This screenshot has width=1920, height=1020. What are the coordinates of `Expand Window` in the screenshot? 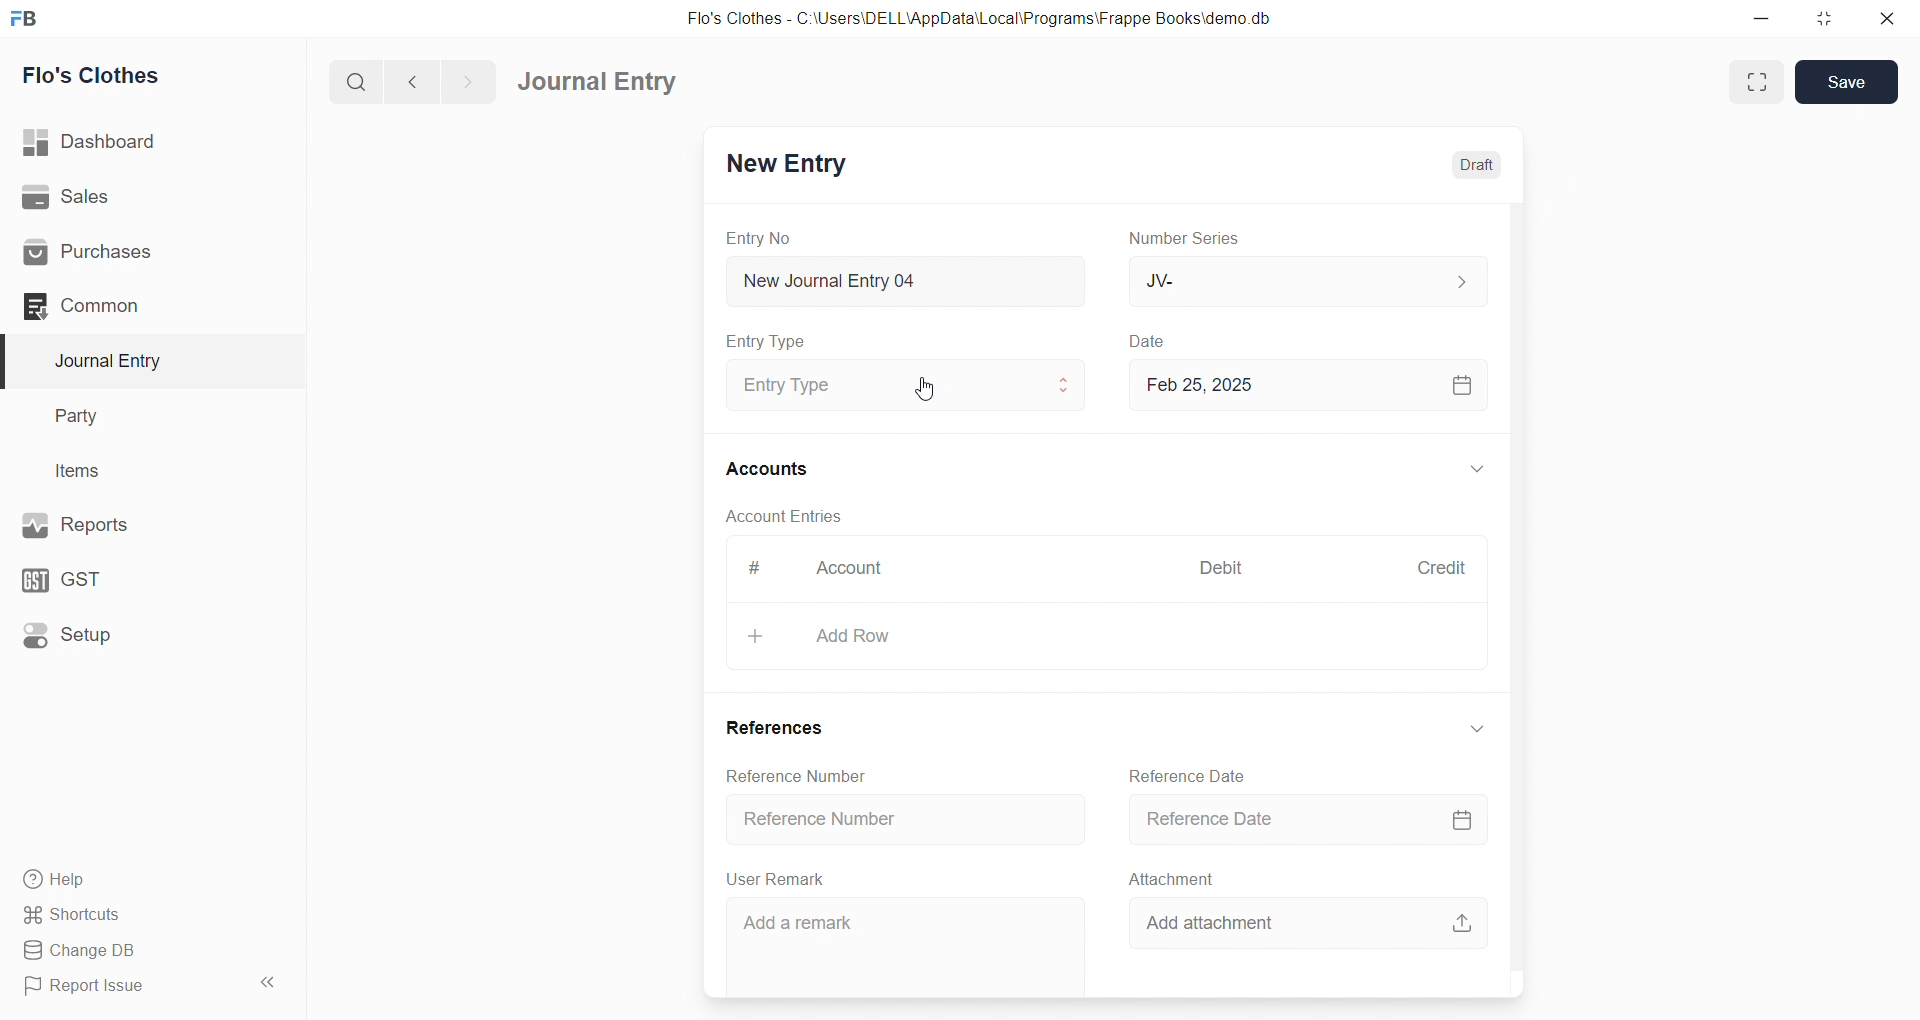 It's located at (1754, 82).